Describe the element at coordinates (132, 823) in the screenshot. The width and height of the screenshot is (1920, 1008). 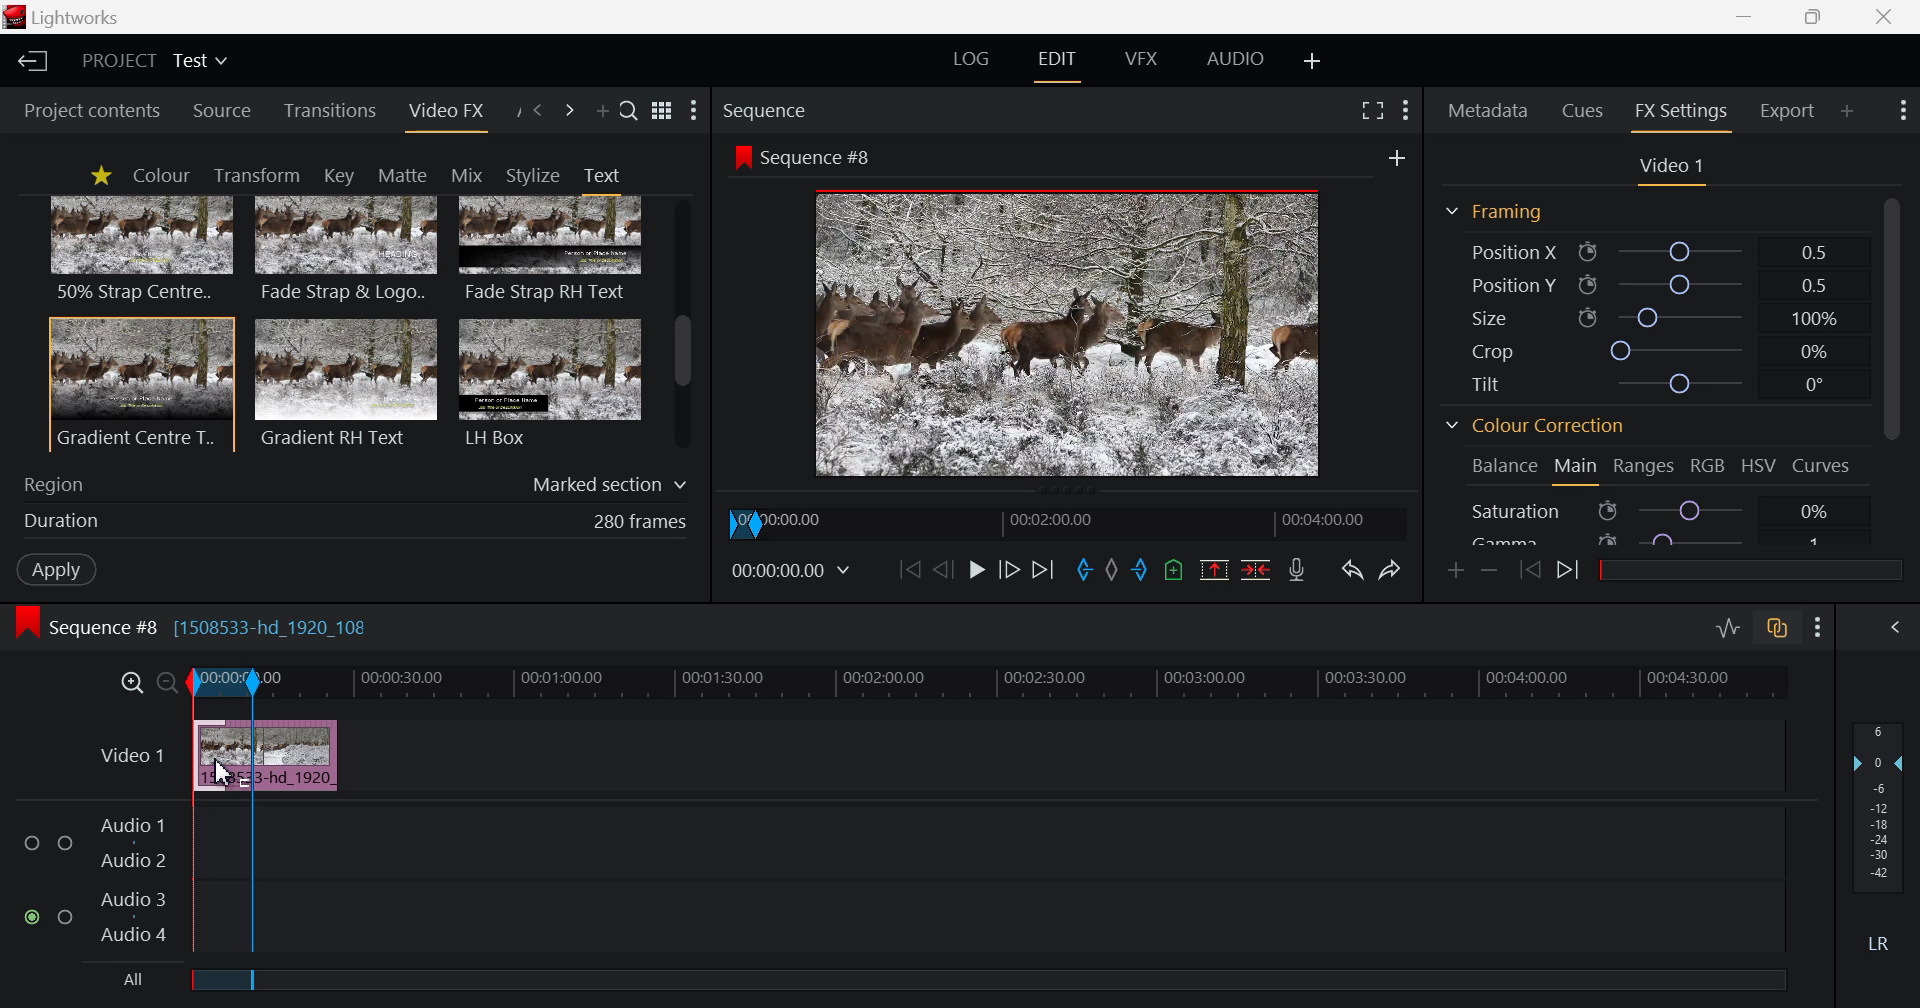
I see `audio 1` at that location.